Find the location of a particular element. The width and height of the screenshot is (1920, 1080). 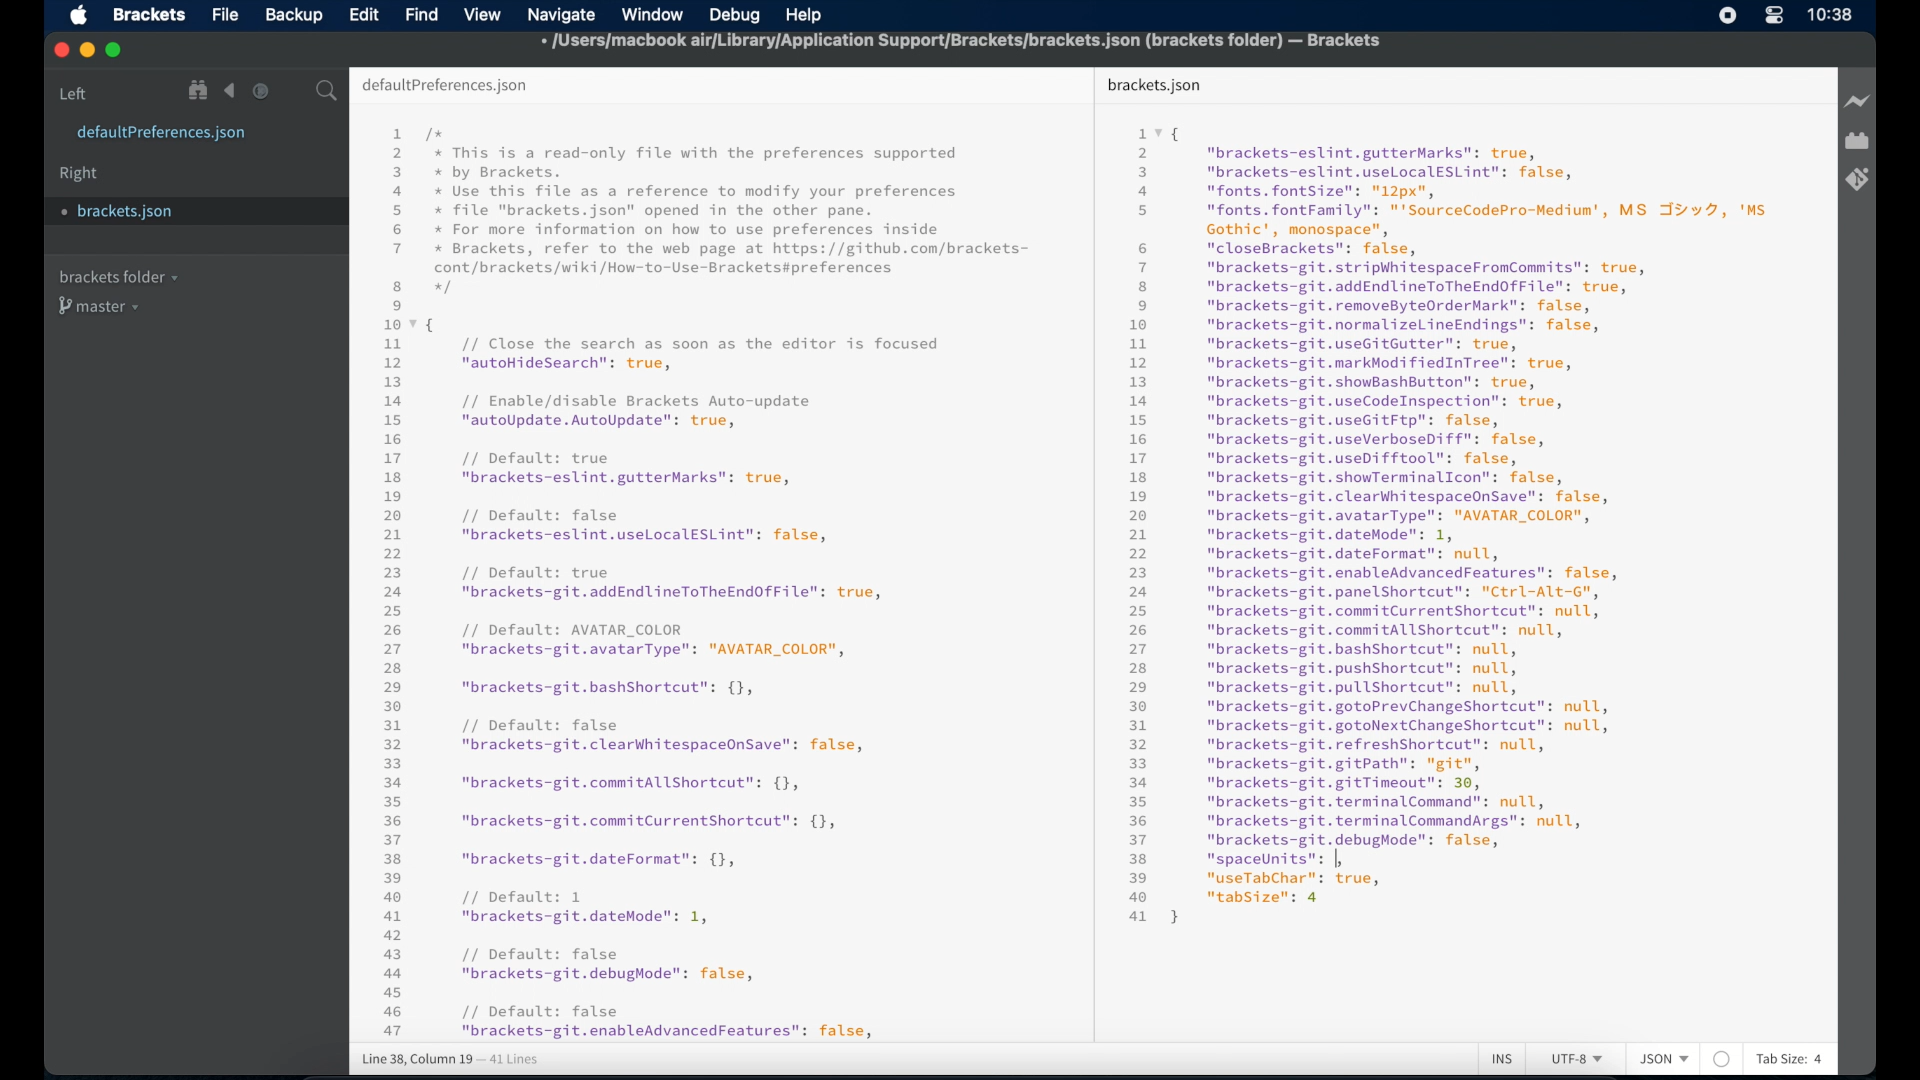

json syntax is located at coordinates (1448, 523).